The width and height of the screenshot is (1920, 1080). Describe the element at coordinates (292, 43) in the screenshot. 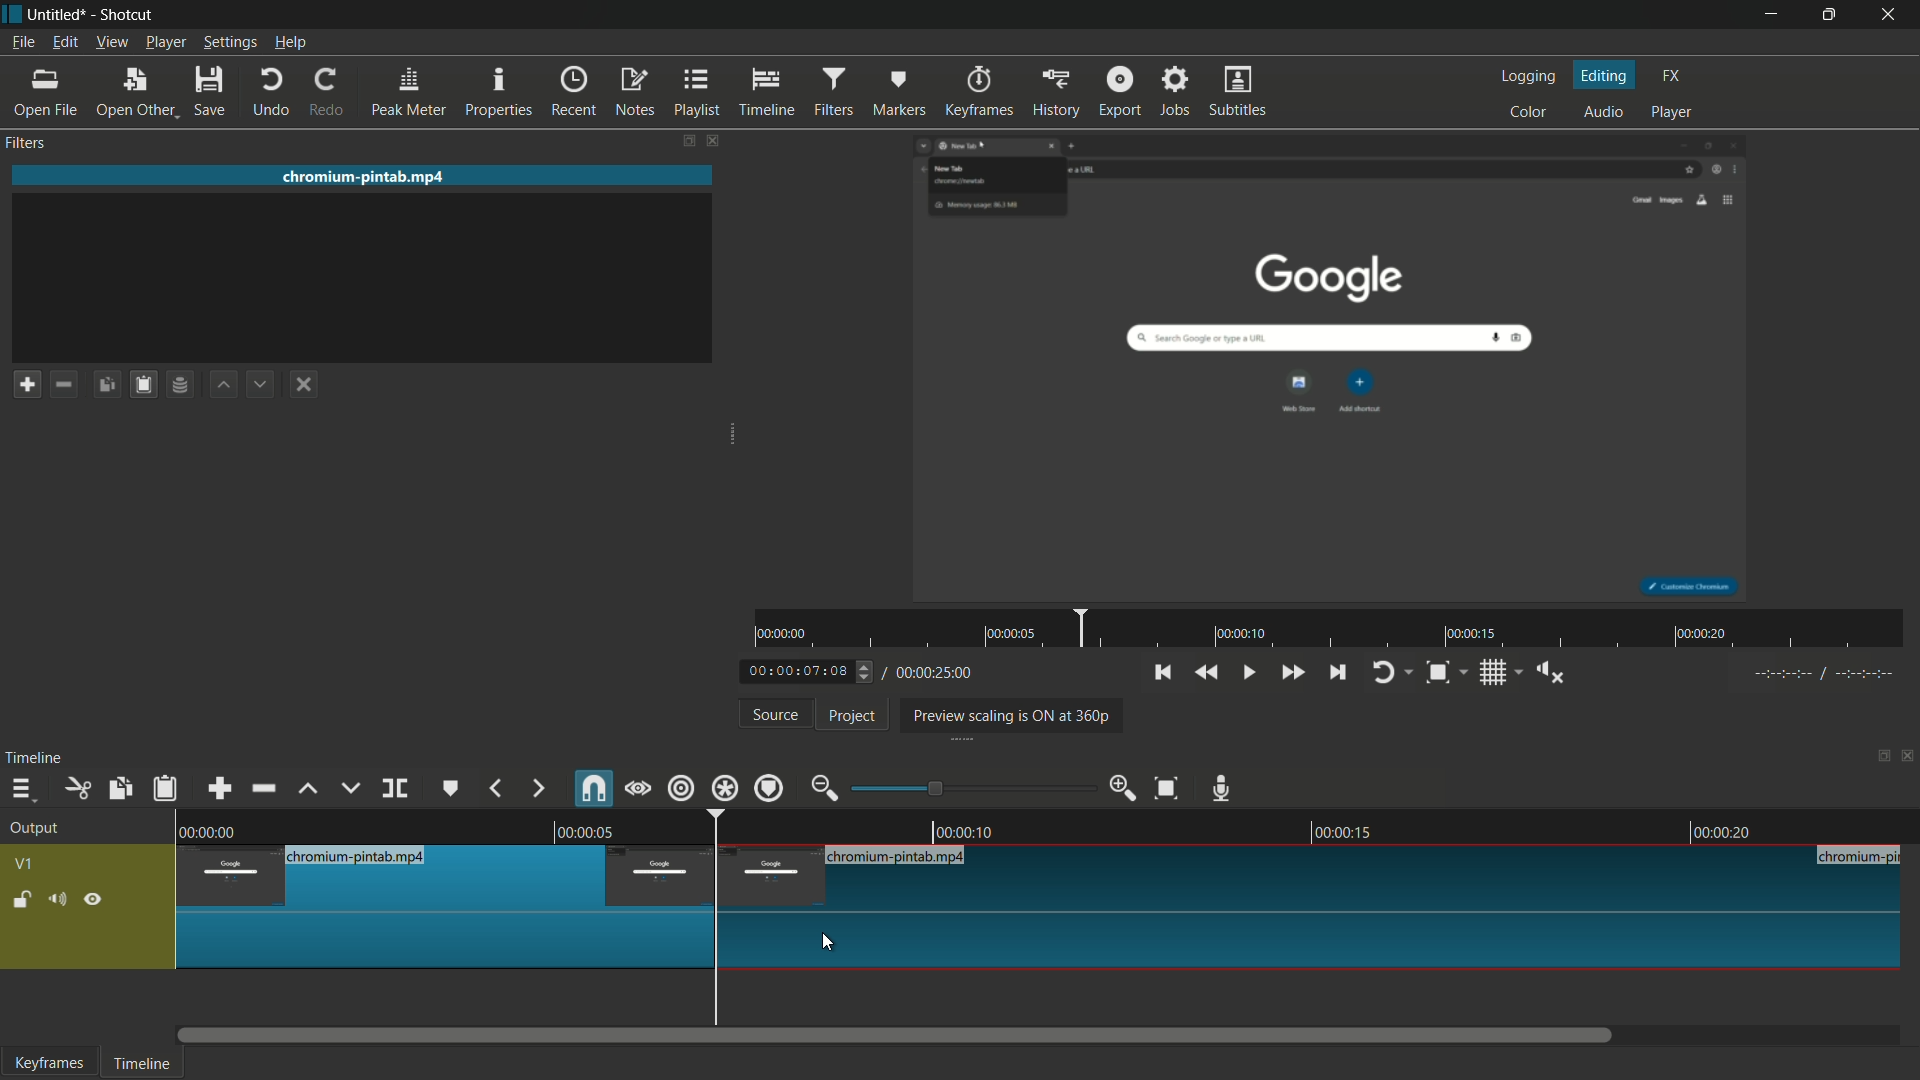

I see `help menu` at that location.